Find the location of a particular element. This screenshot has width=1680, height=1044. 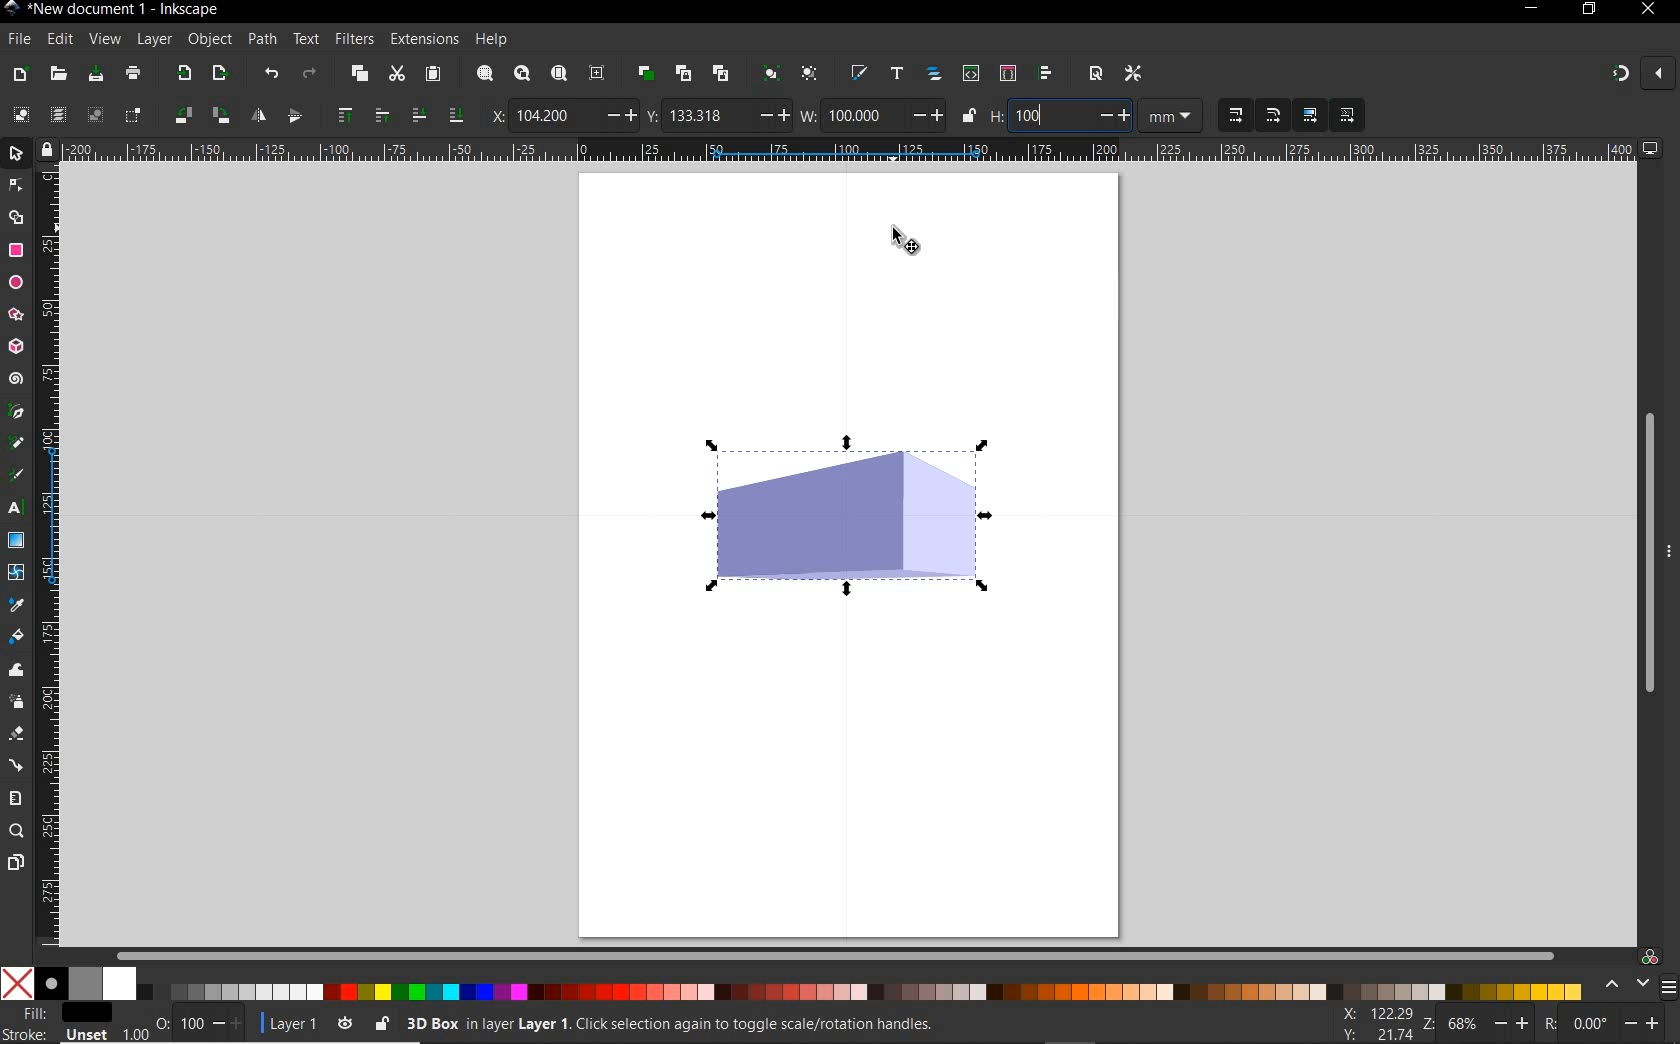

copy is located at coordinates (358, 73).